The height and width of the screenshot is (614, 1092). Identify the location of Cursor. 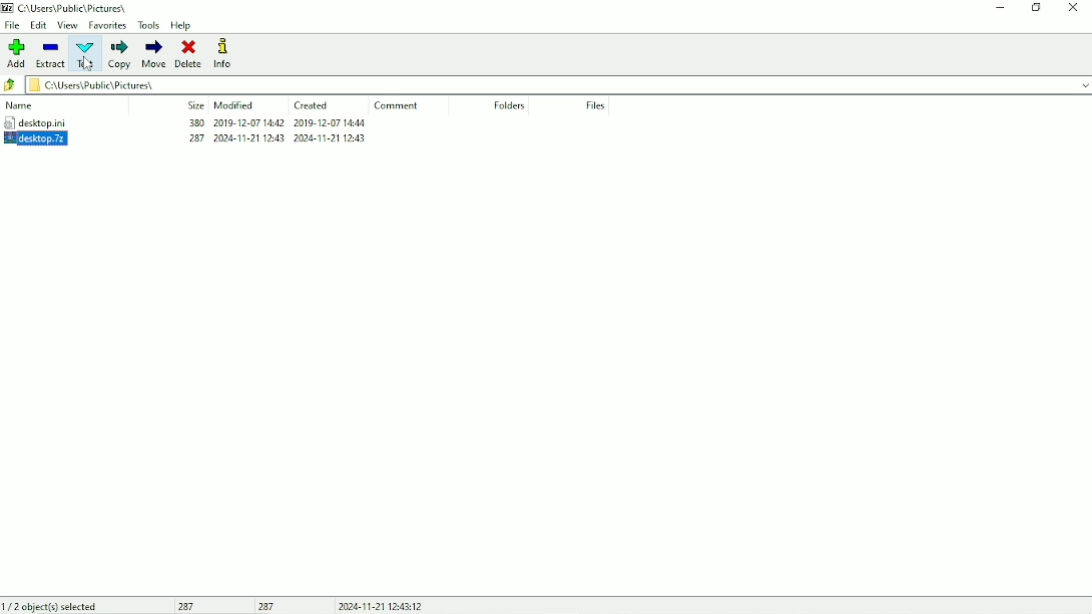
(90, 63).